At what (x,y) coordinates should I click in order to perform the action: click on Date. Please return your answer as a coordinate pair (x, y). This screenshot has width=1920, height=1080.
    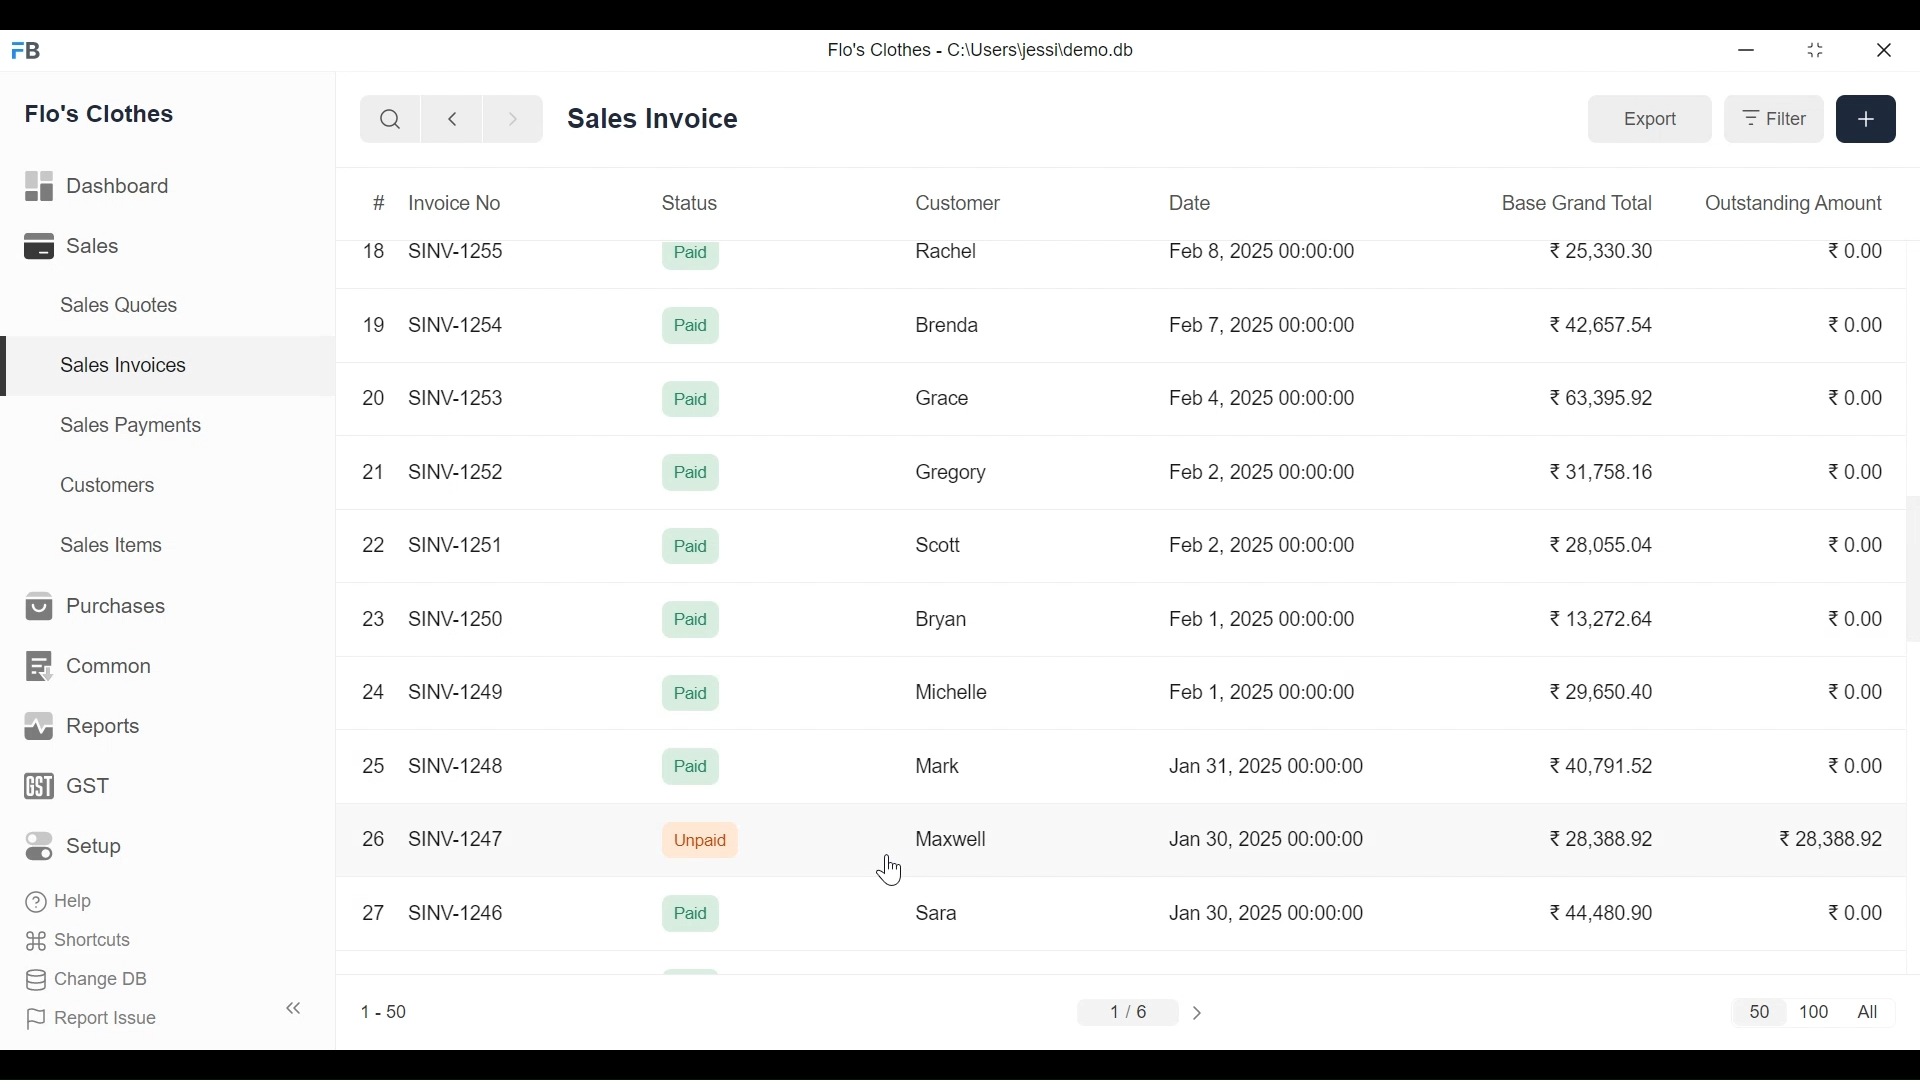
    Looking at the image, I should click on (1191, 202).